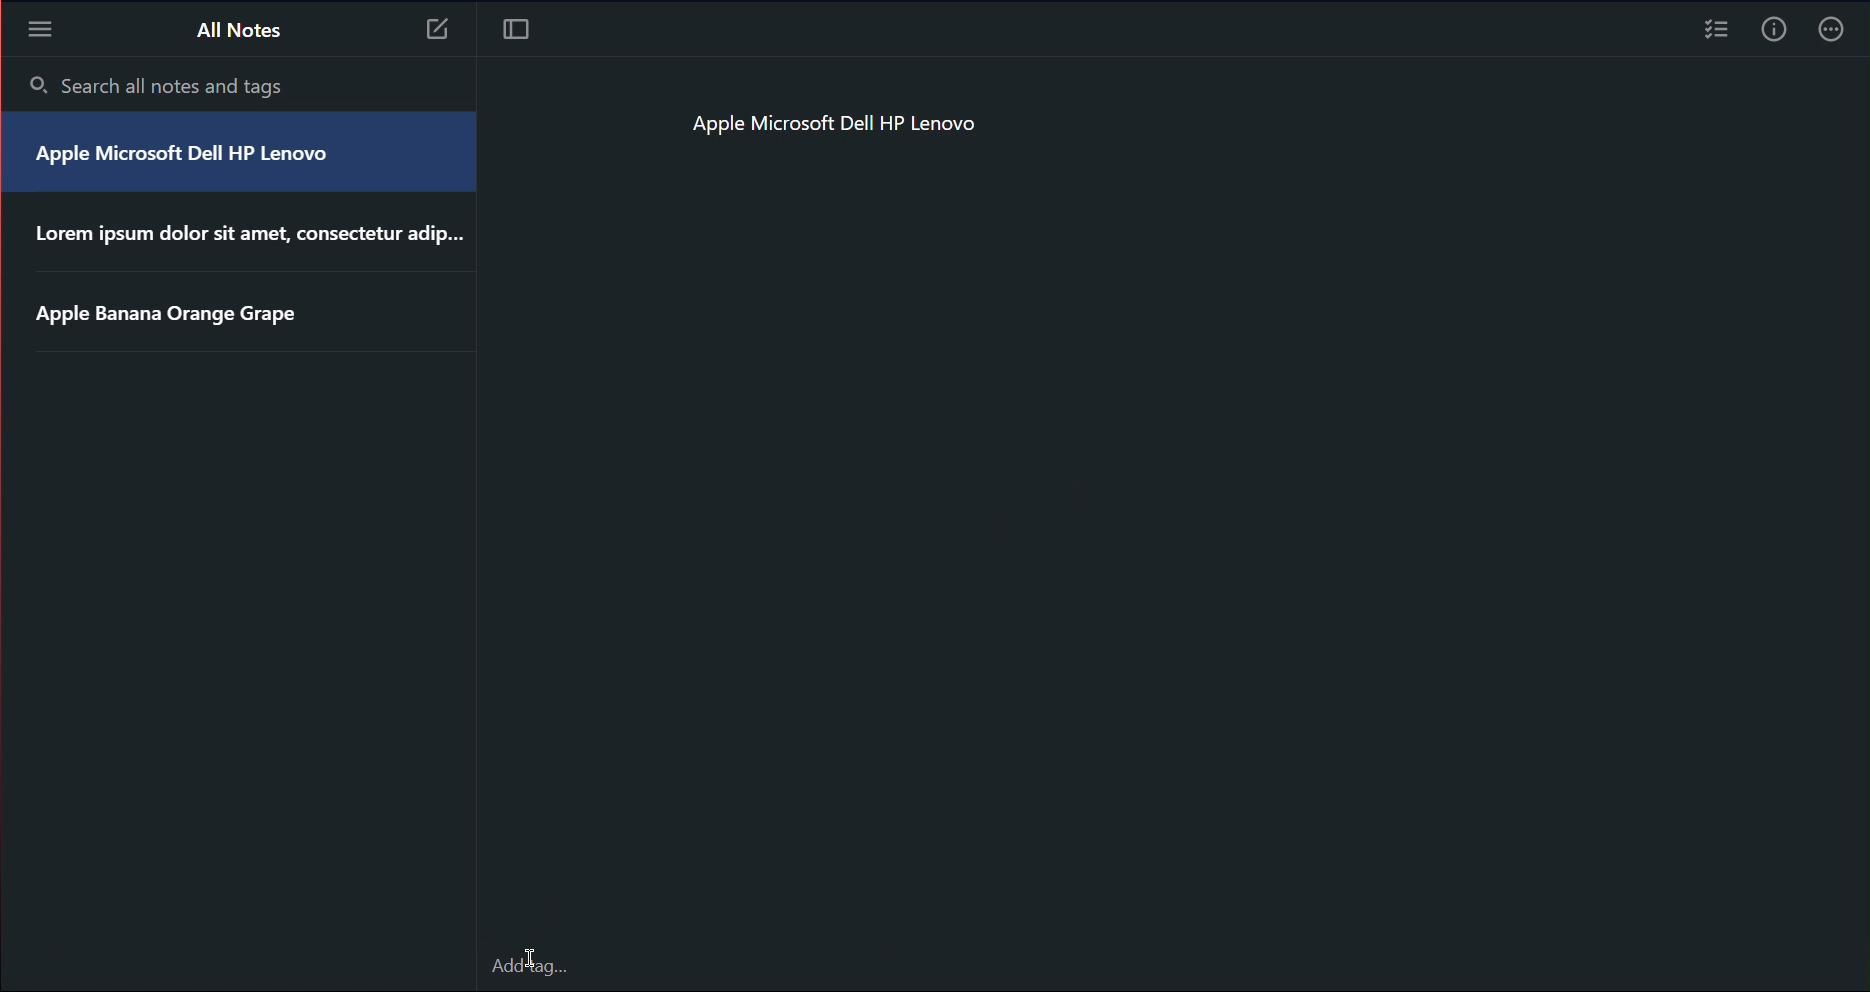  I want to click on Note 3, so click(440, 32).